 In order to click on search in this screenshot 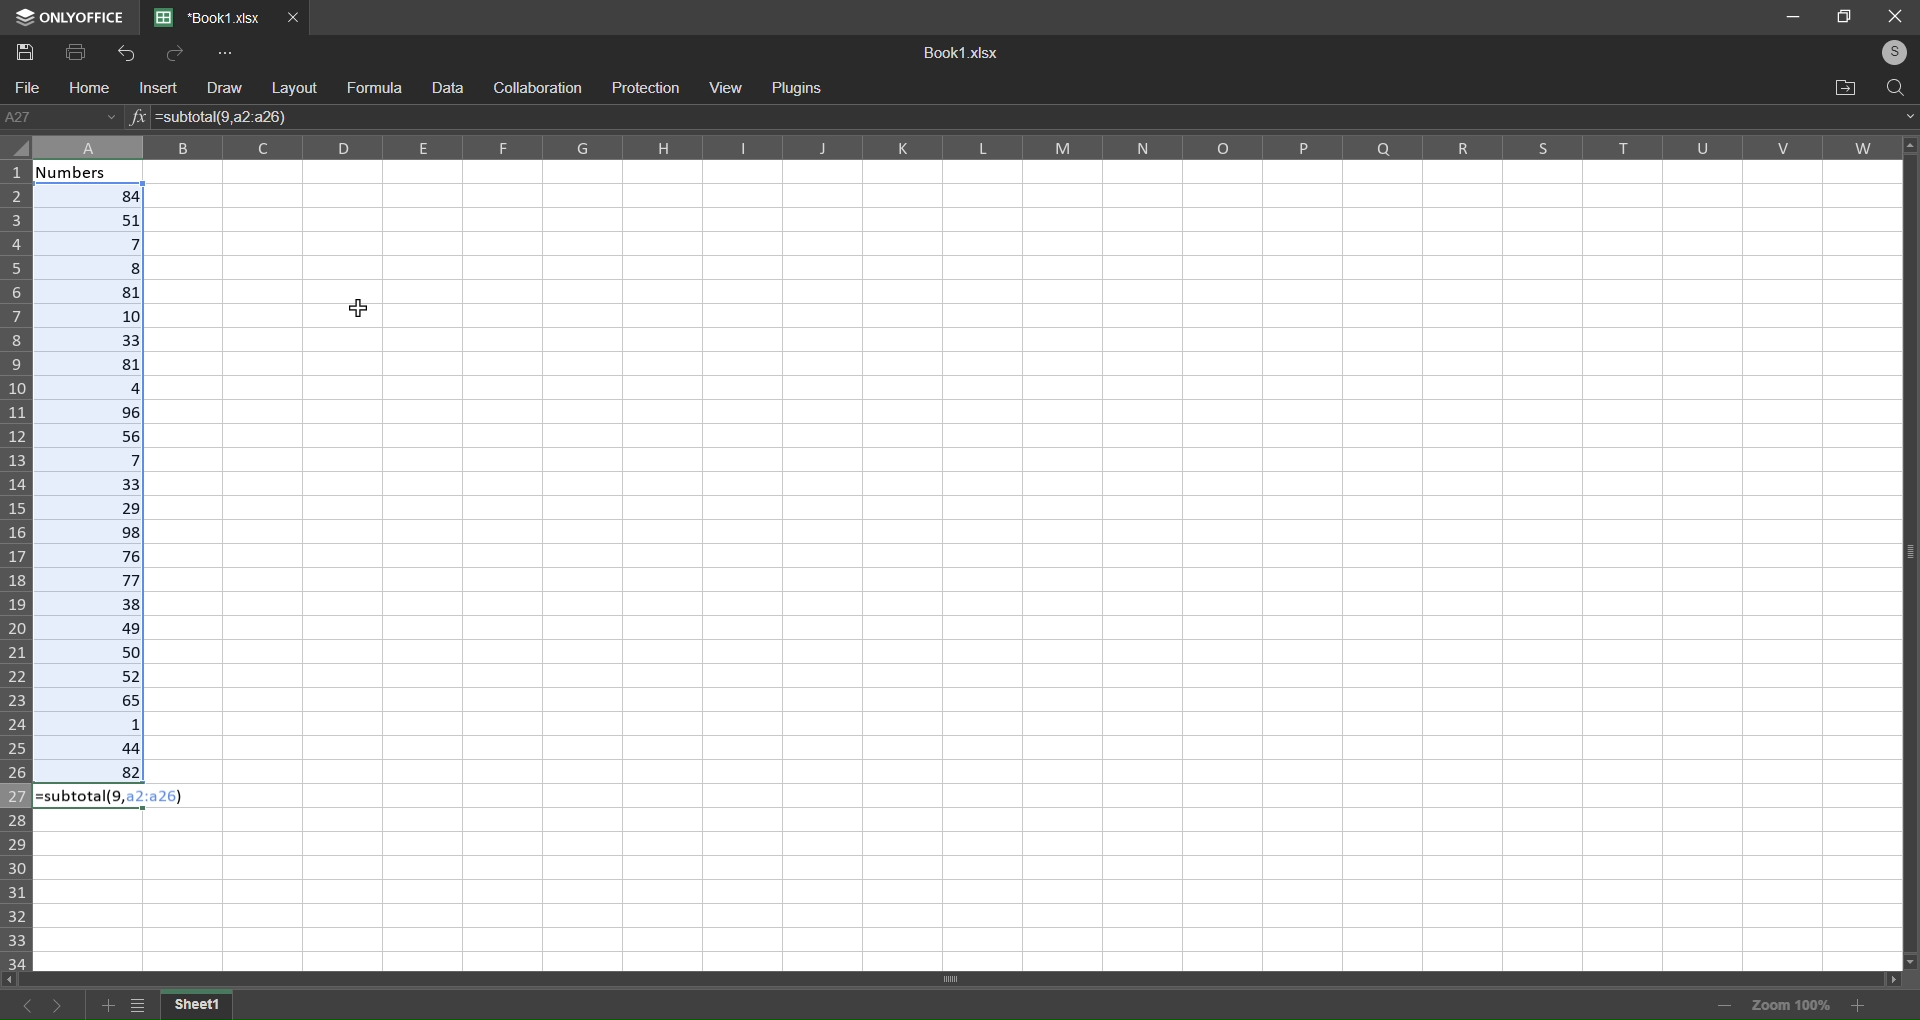, I will do `click(1893, 88)`.